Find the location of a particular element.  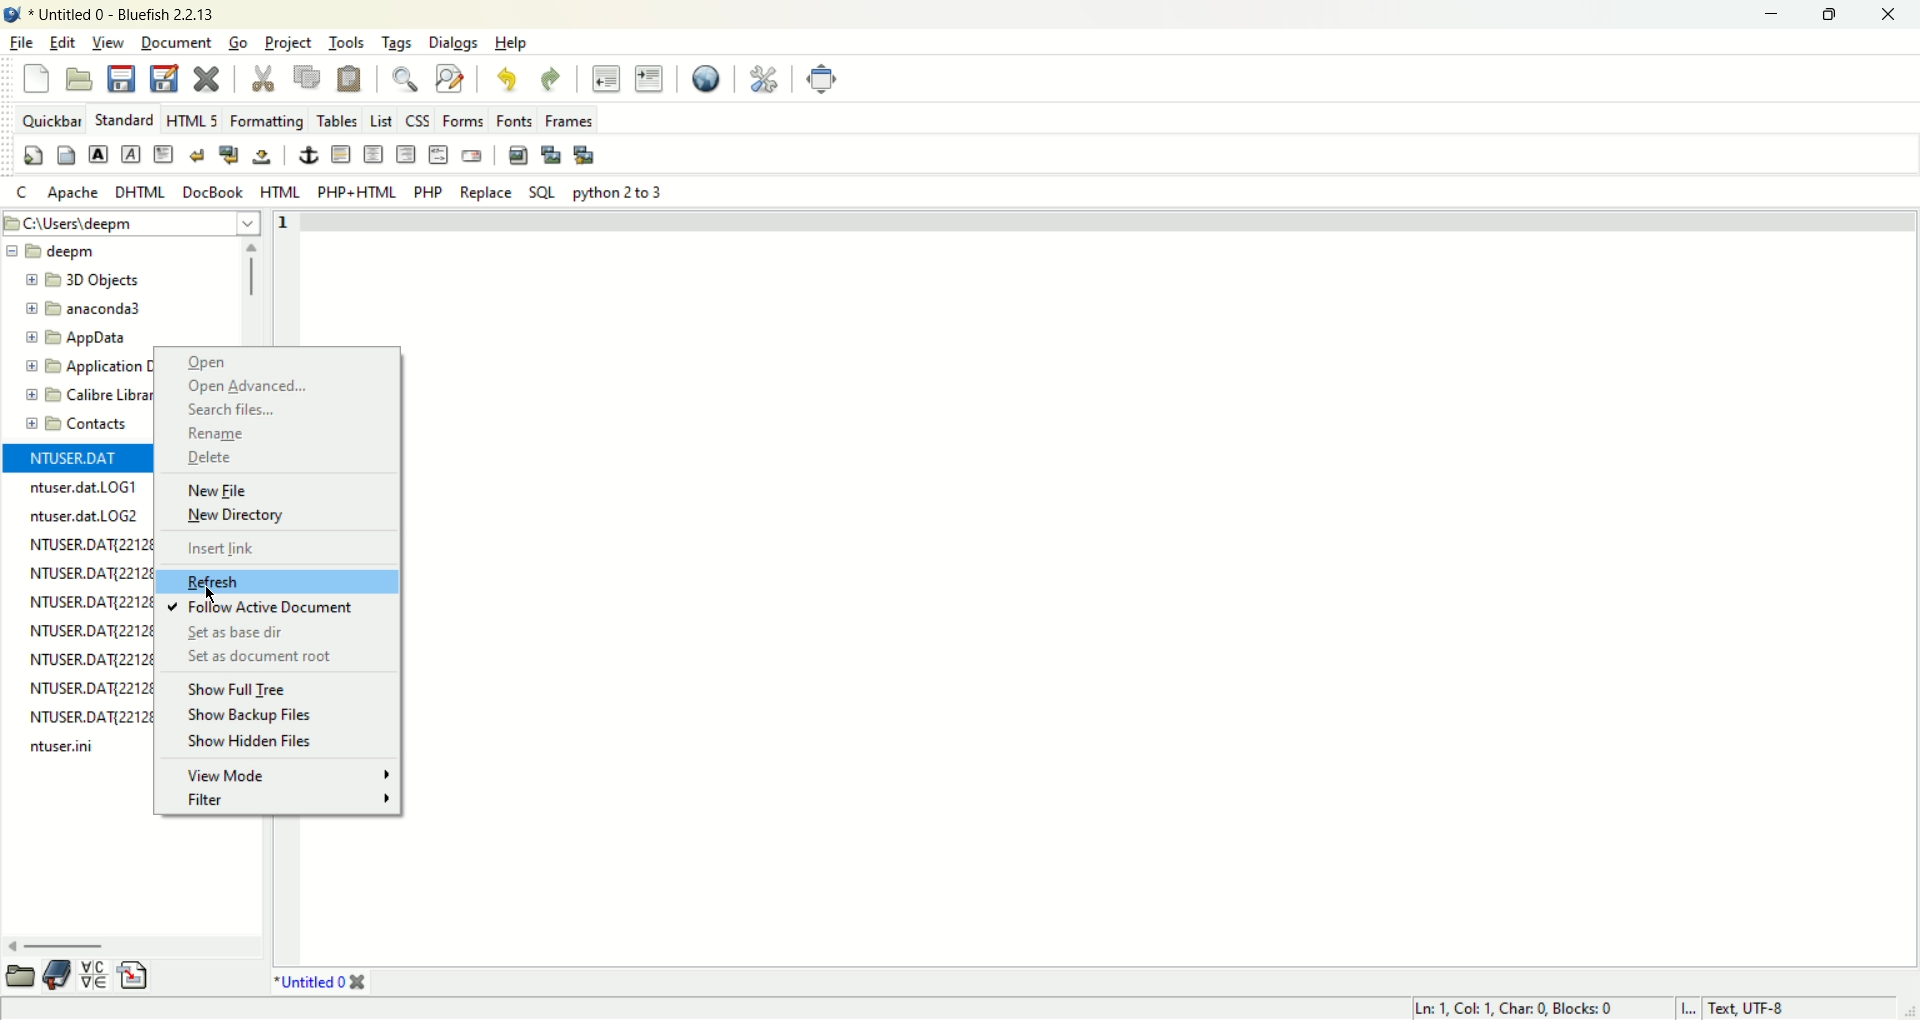

standard is located at coordinates (125, 120).